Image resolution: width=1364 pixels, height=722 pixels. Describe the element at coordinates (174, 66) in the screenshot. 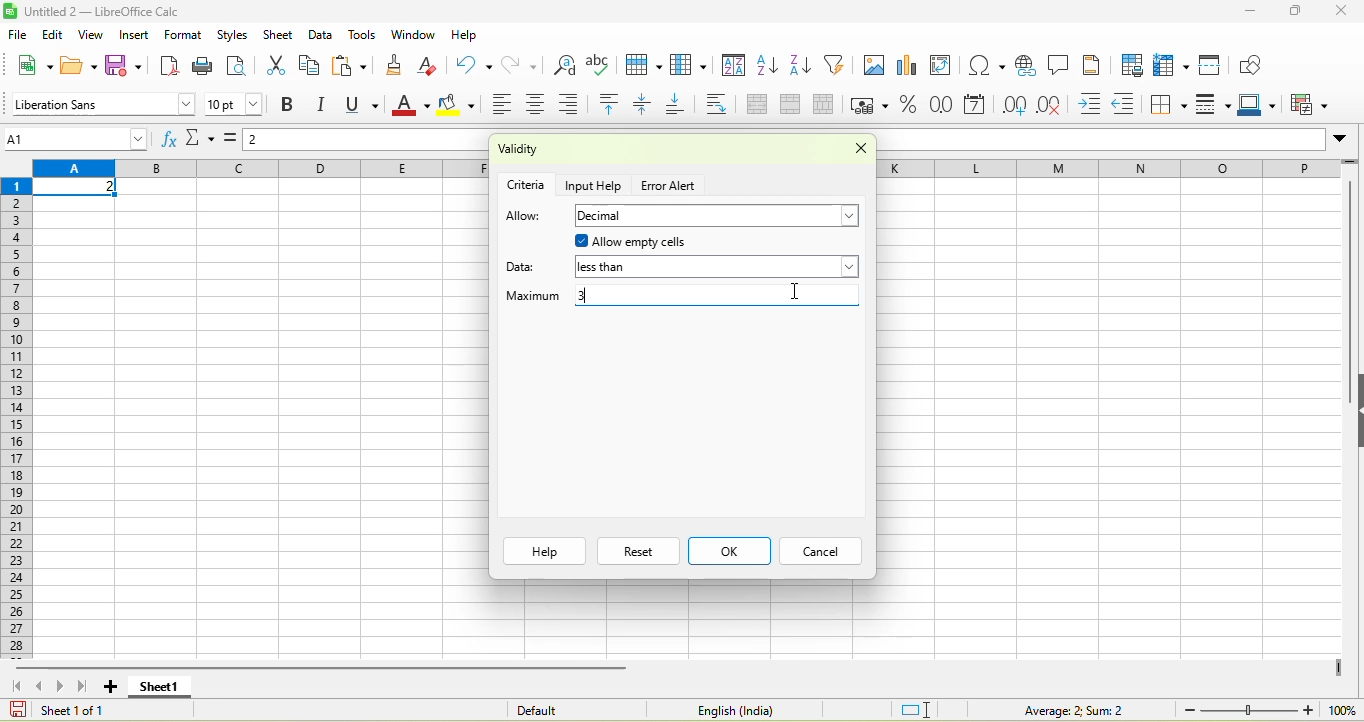

I see `export directly as pdf` at that location.